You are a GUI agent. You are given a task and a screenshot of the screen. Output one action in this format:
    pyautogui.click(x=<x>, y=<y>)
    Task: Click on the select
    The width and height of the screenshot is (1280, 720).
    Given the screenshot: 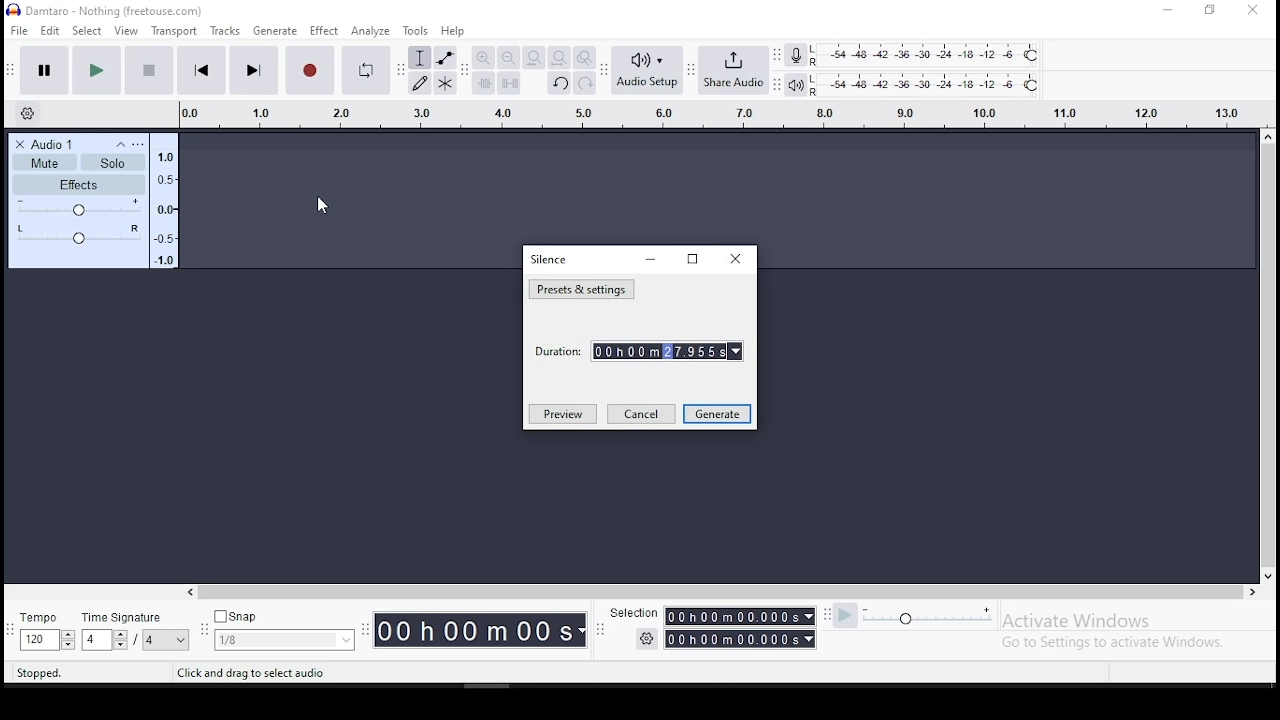 What is the action you would take?
    pyautogui.click(x=89, y=31)
    